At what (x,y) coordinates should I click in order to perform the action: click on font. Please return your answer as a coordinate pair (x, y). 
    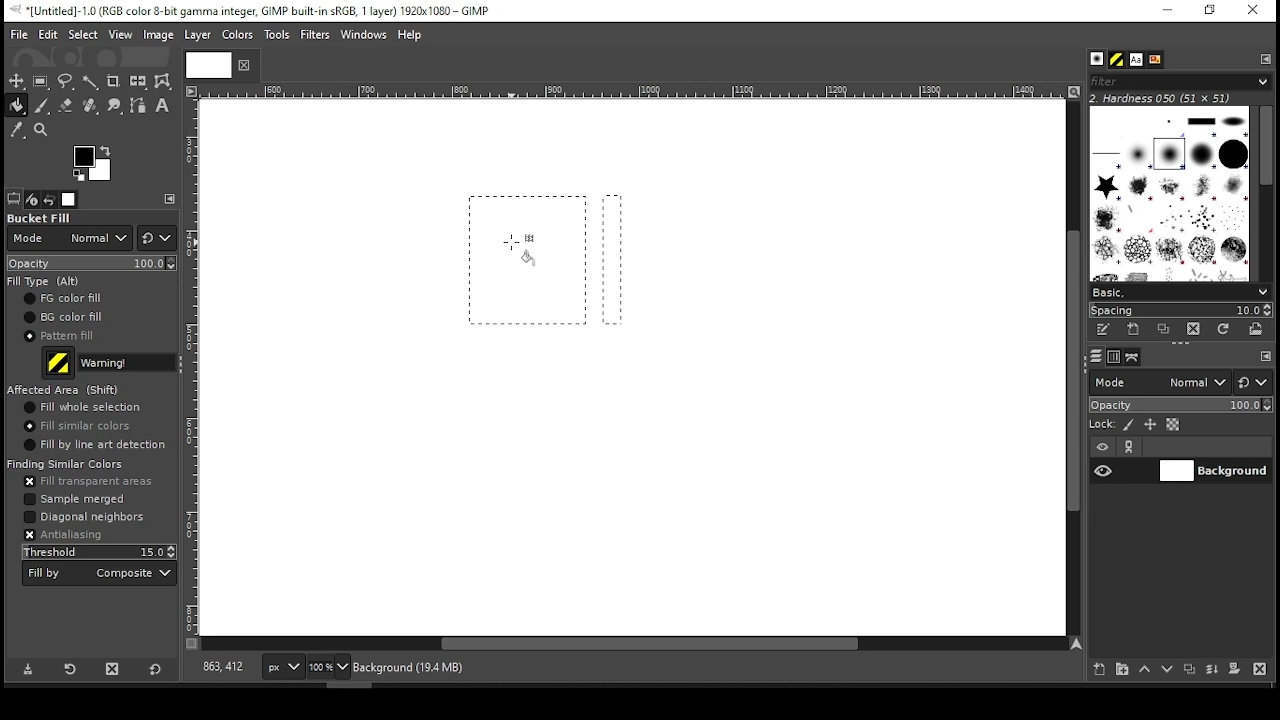
    Looking at the image, I should click on (1135, 60).